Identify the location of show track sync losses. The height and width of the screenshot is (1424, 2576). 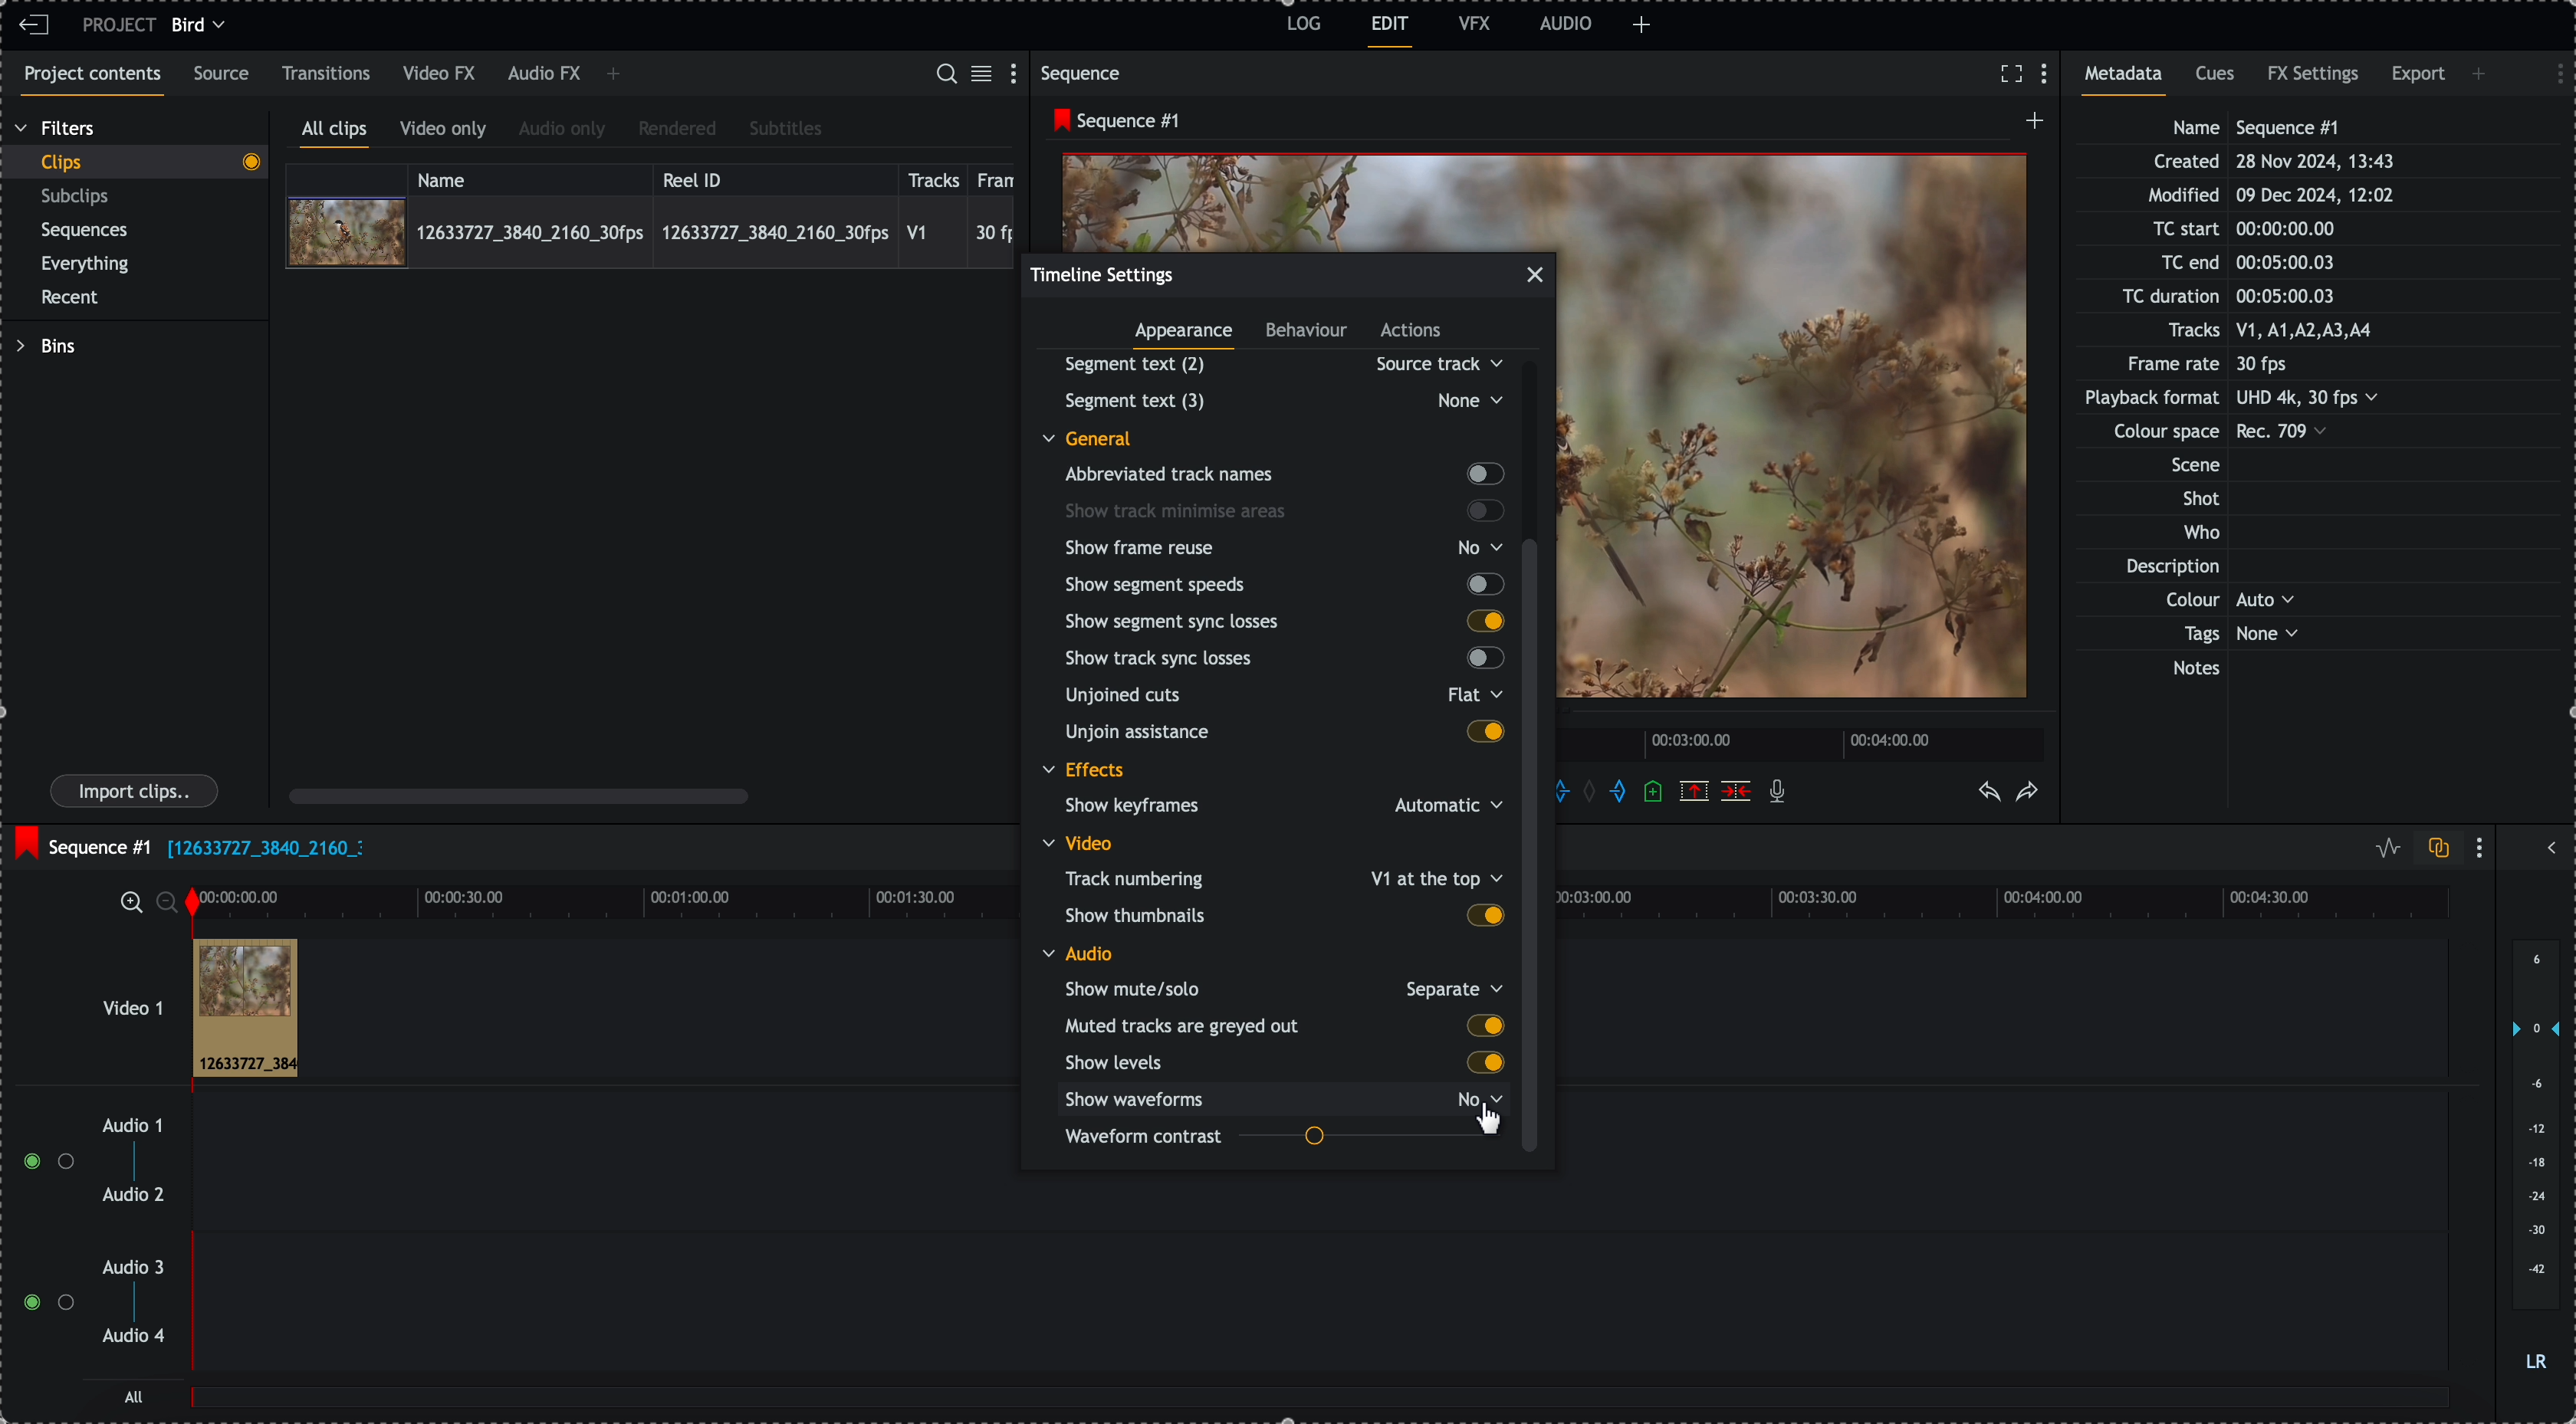
(1279, 660).